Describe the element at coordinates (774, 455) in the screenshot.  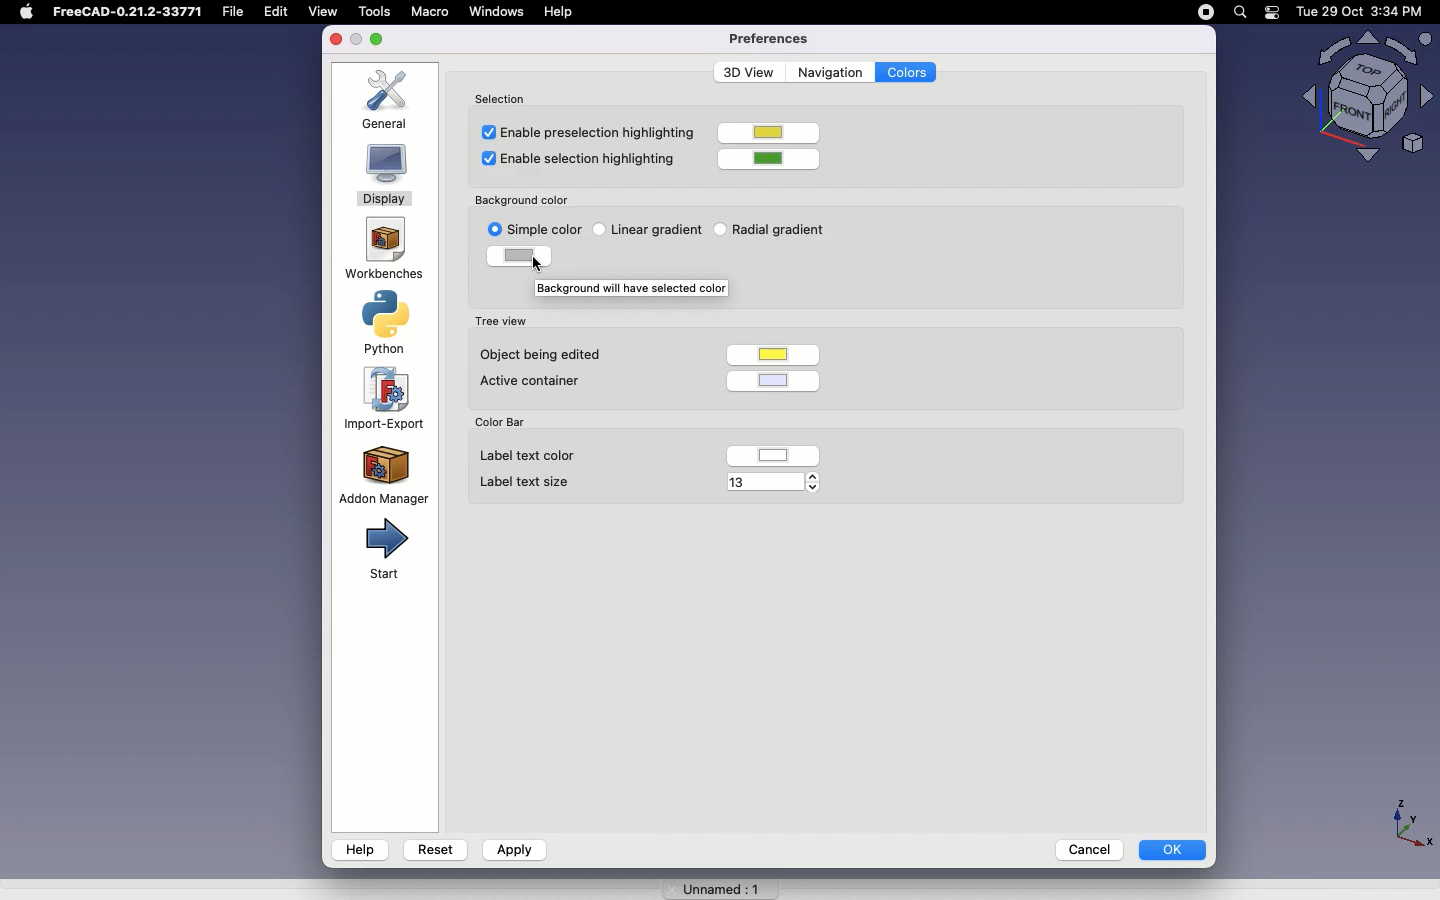
I see `color` at that location.